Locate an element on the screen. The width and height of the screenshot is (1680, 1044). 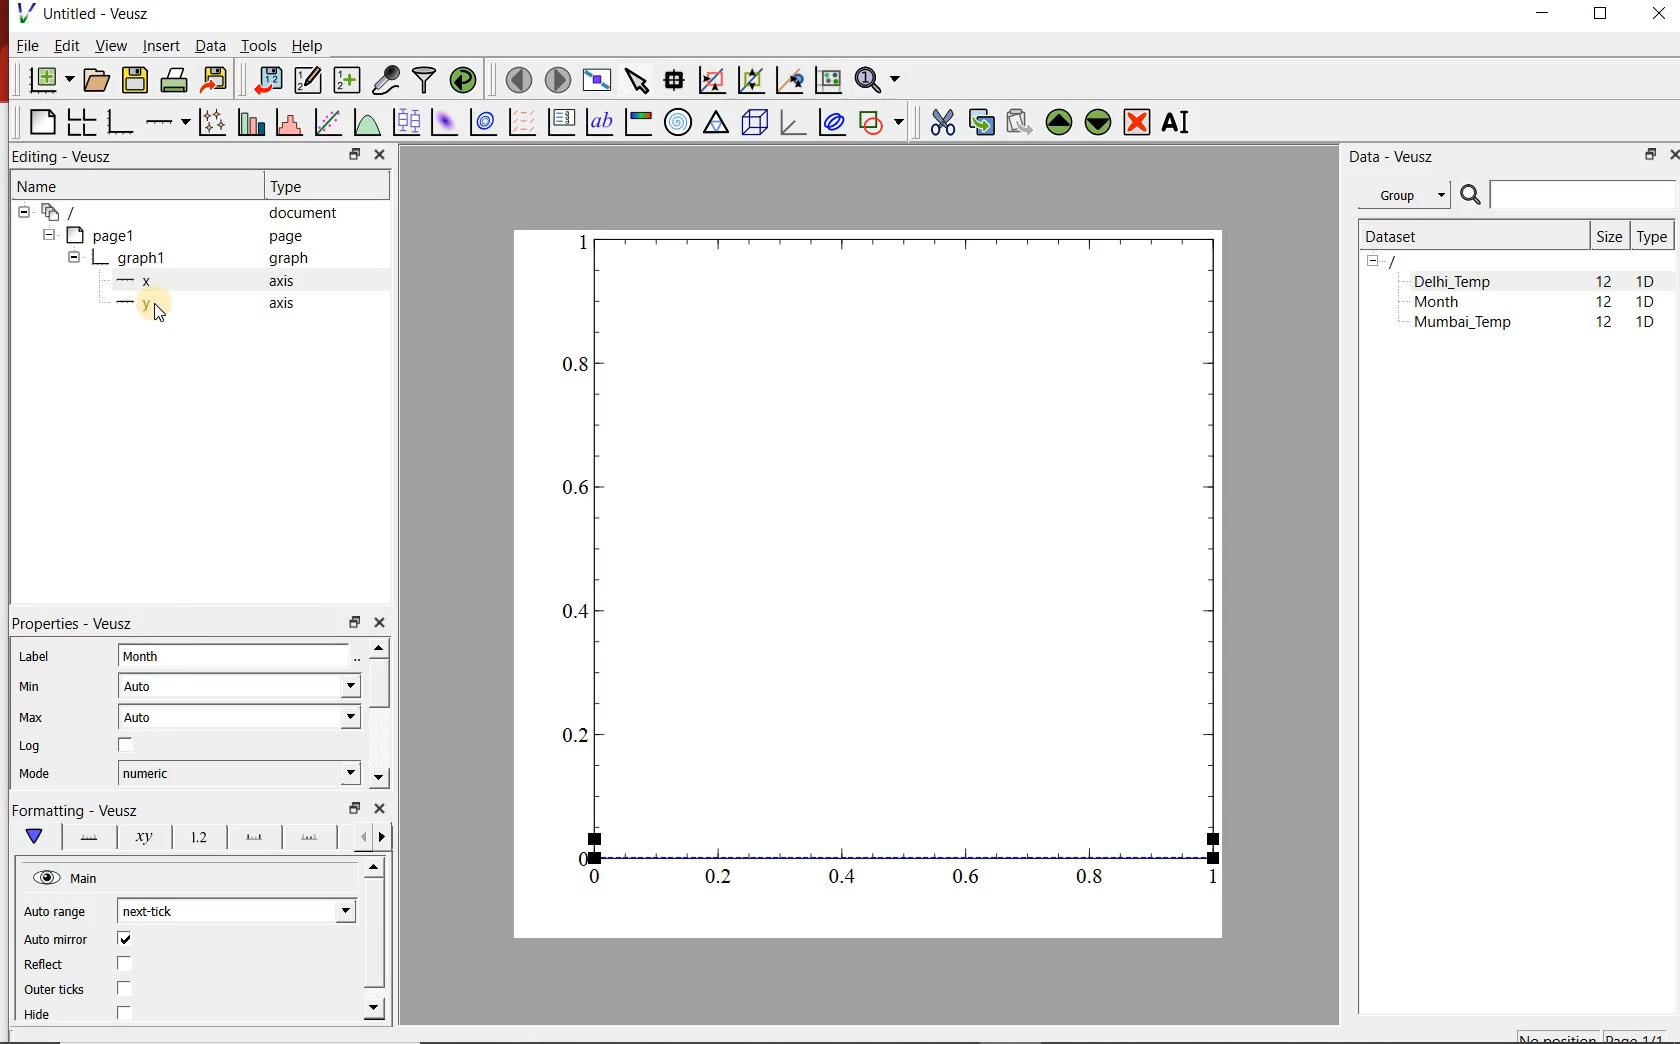
copy the selected widget is located at coordinates (979, 122).